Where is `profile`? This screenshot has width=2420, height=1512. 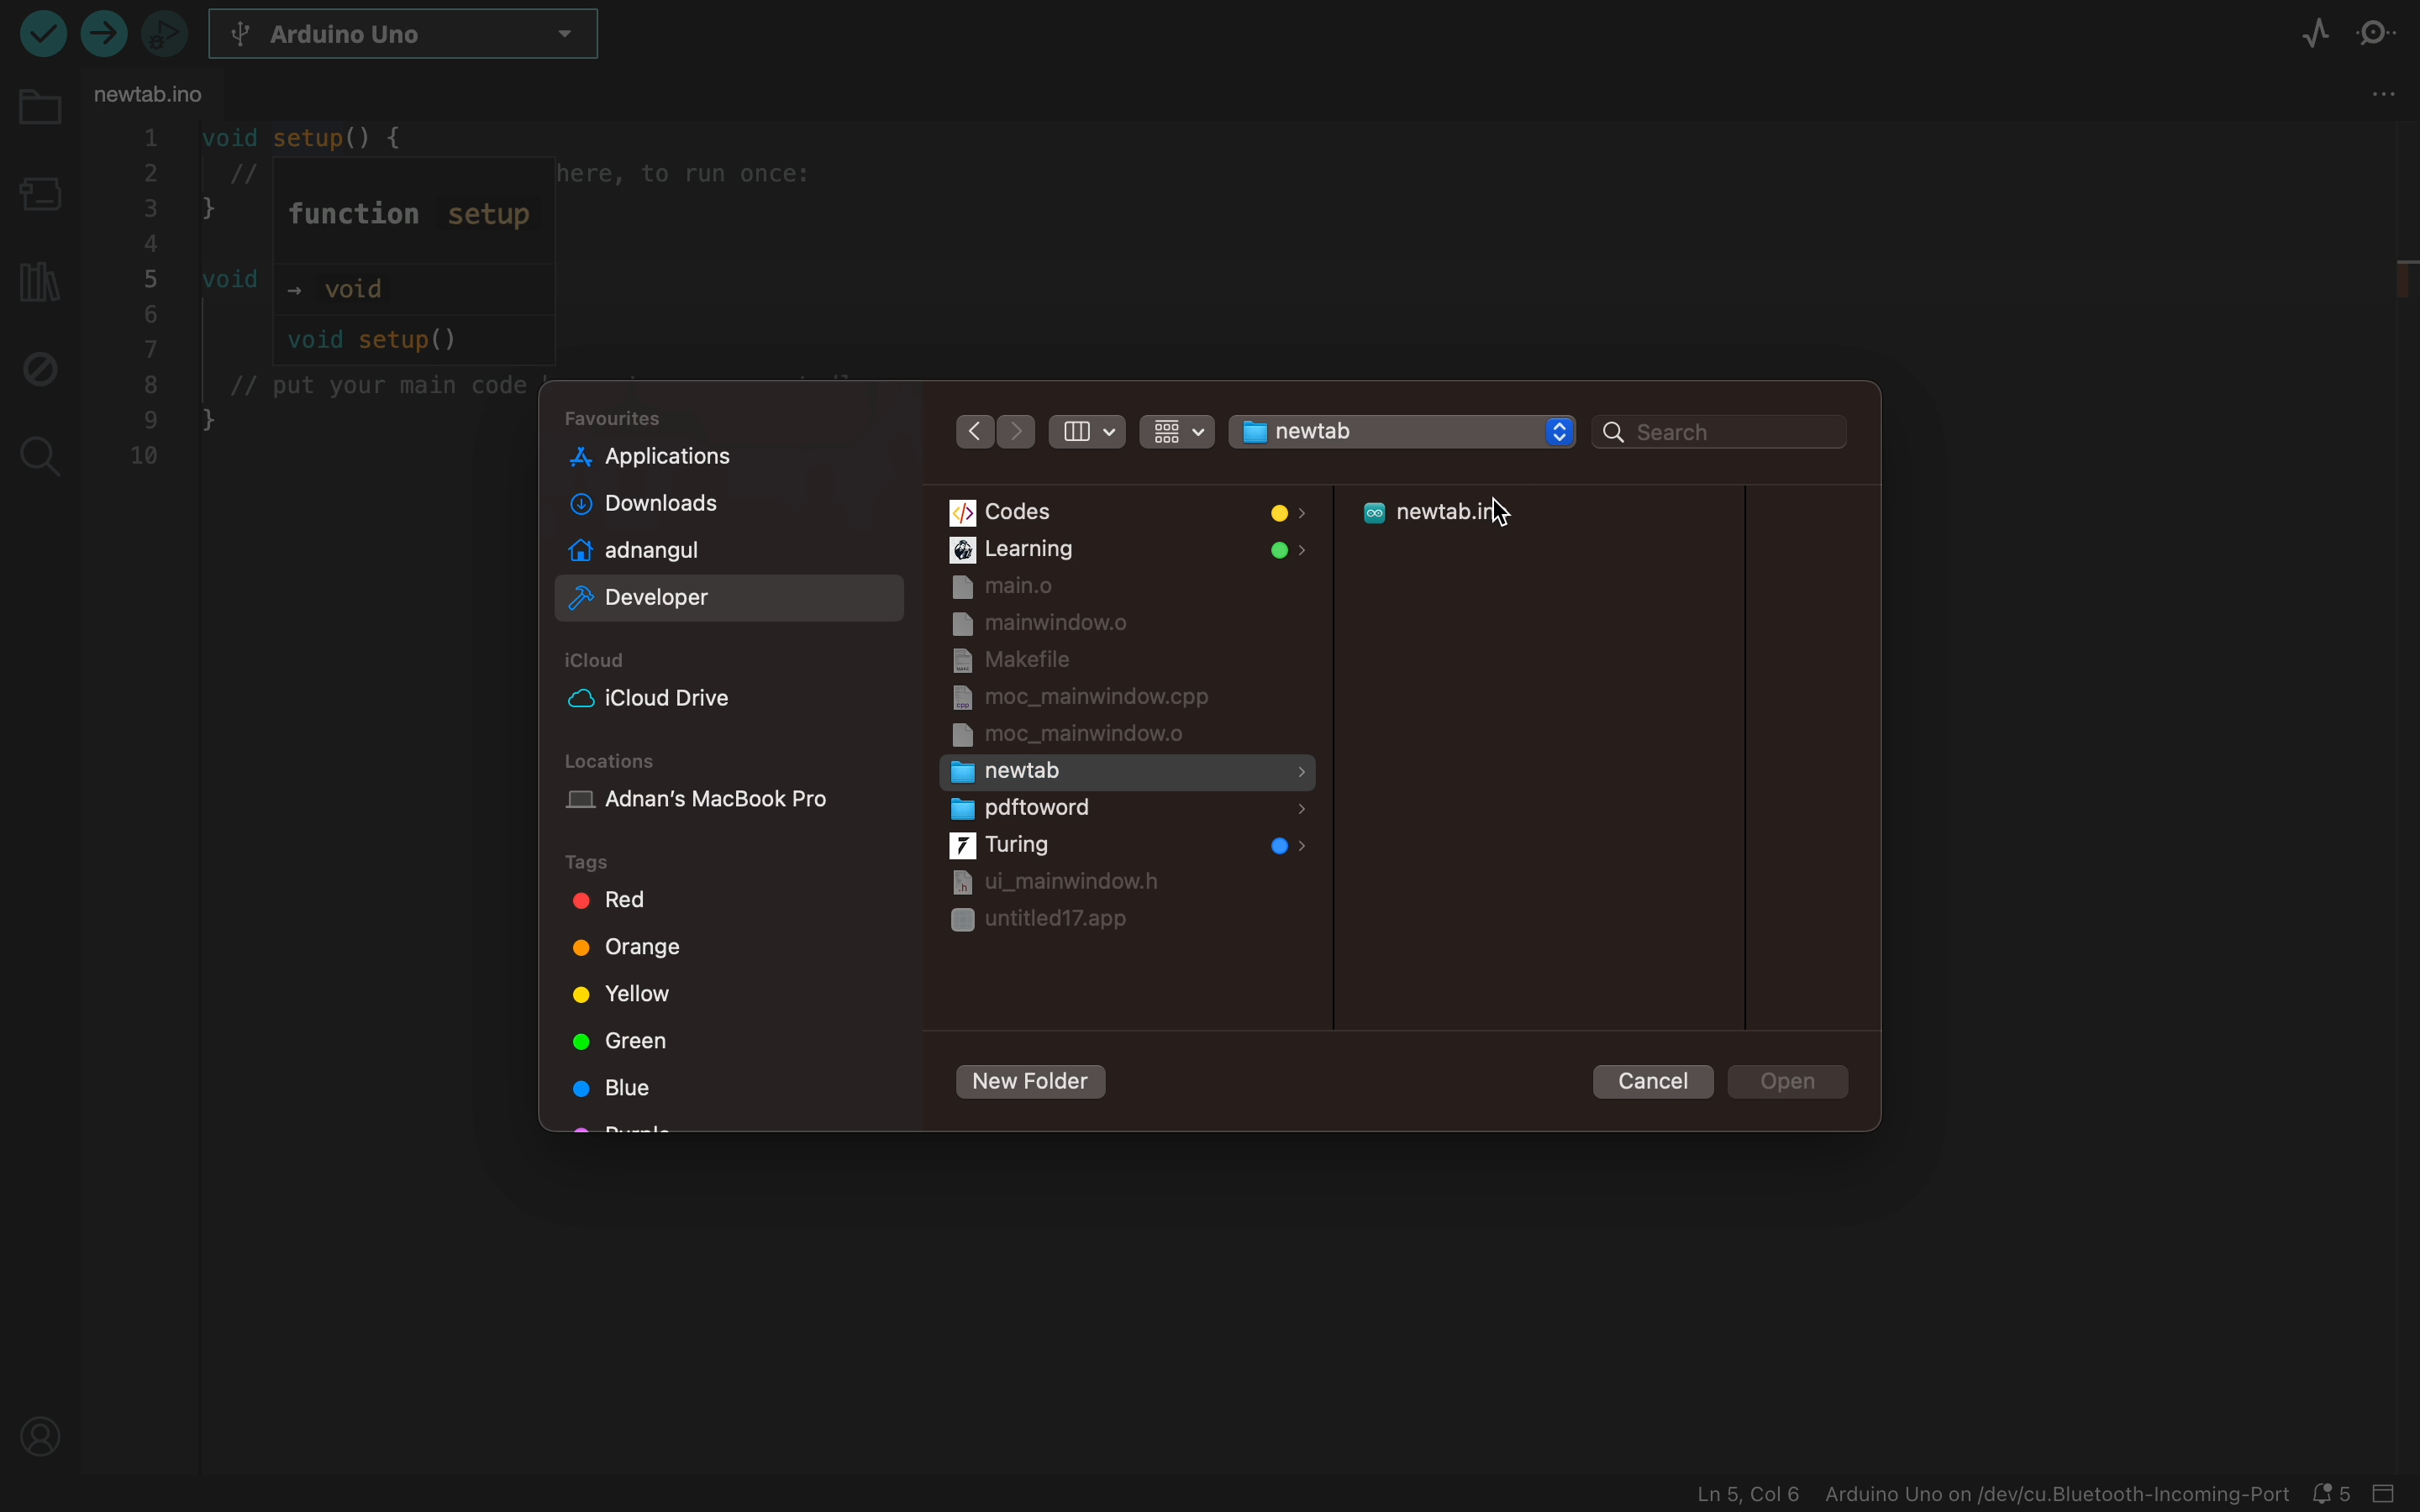
profile is located at coordinates (43, 1431).